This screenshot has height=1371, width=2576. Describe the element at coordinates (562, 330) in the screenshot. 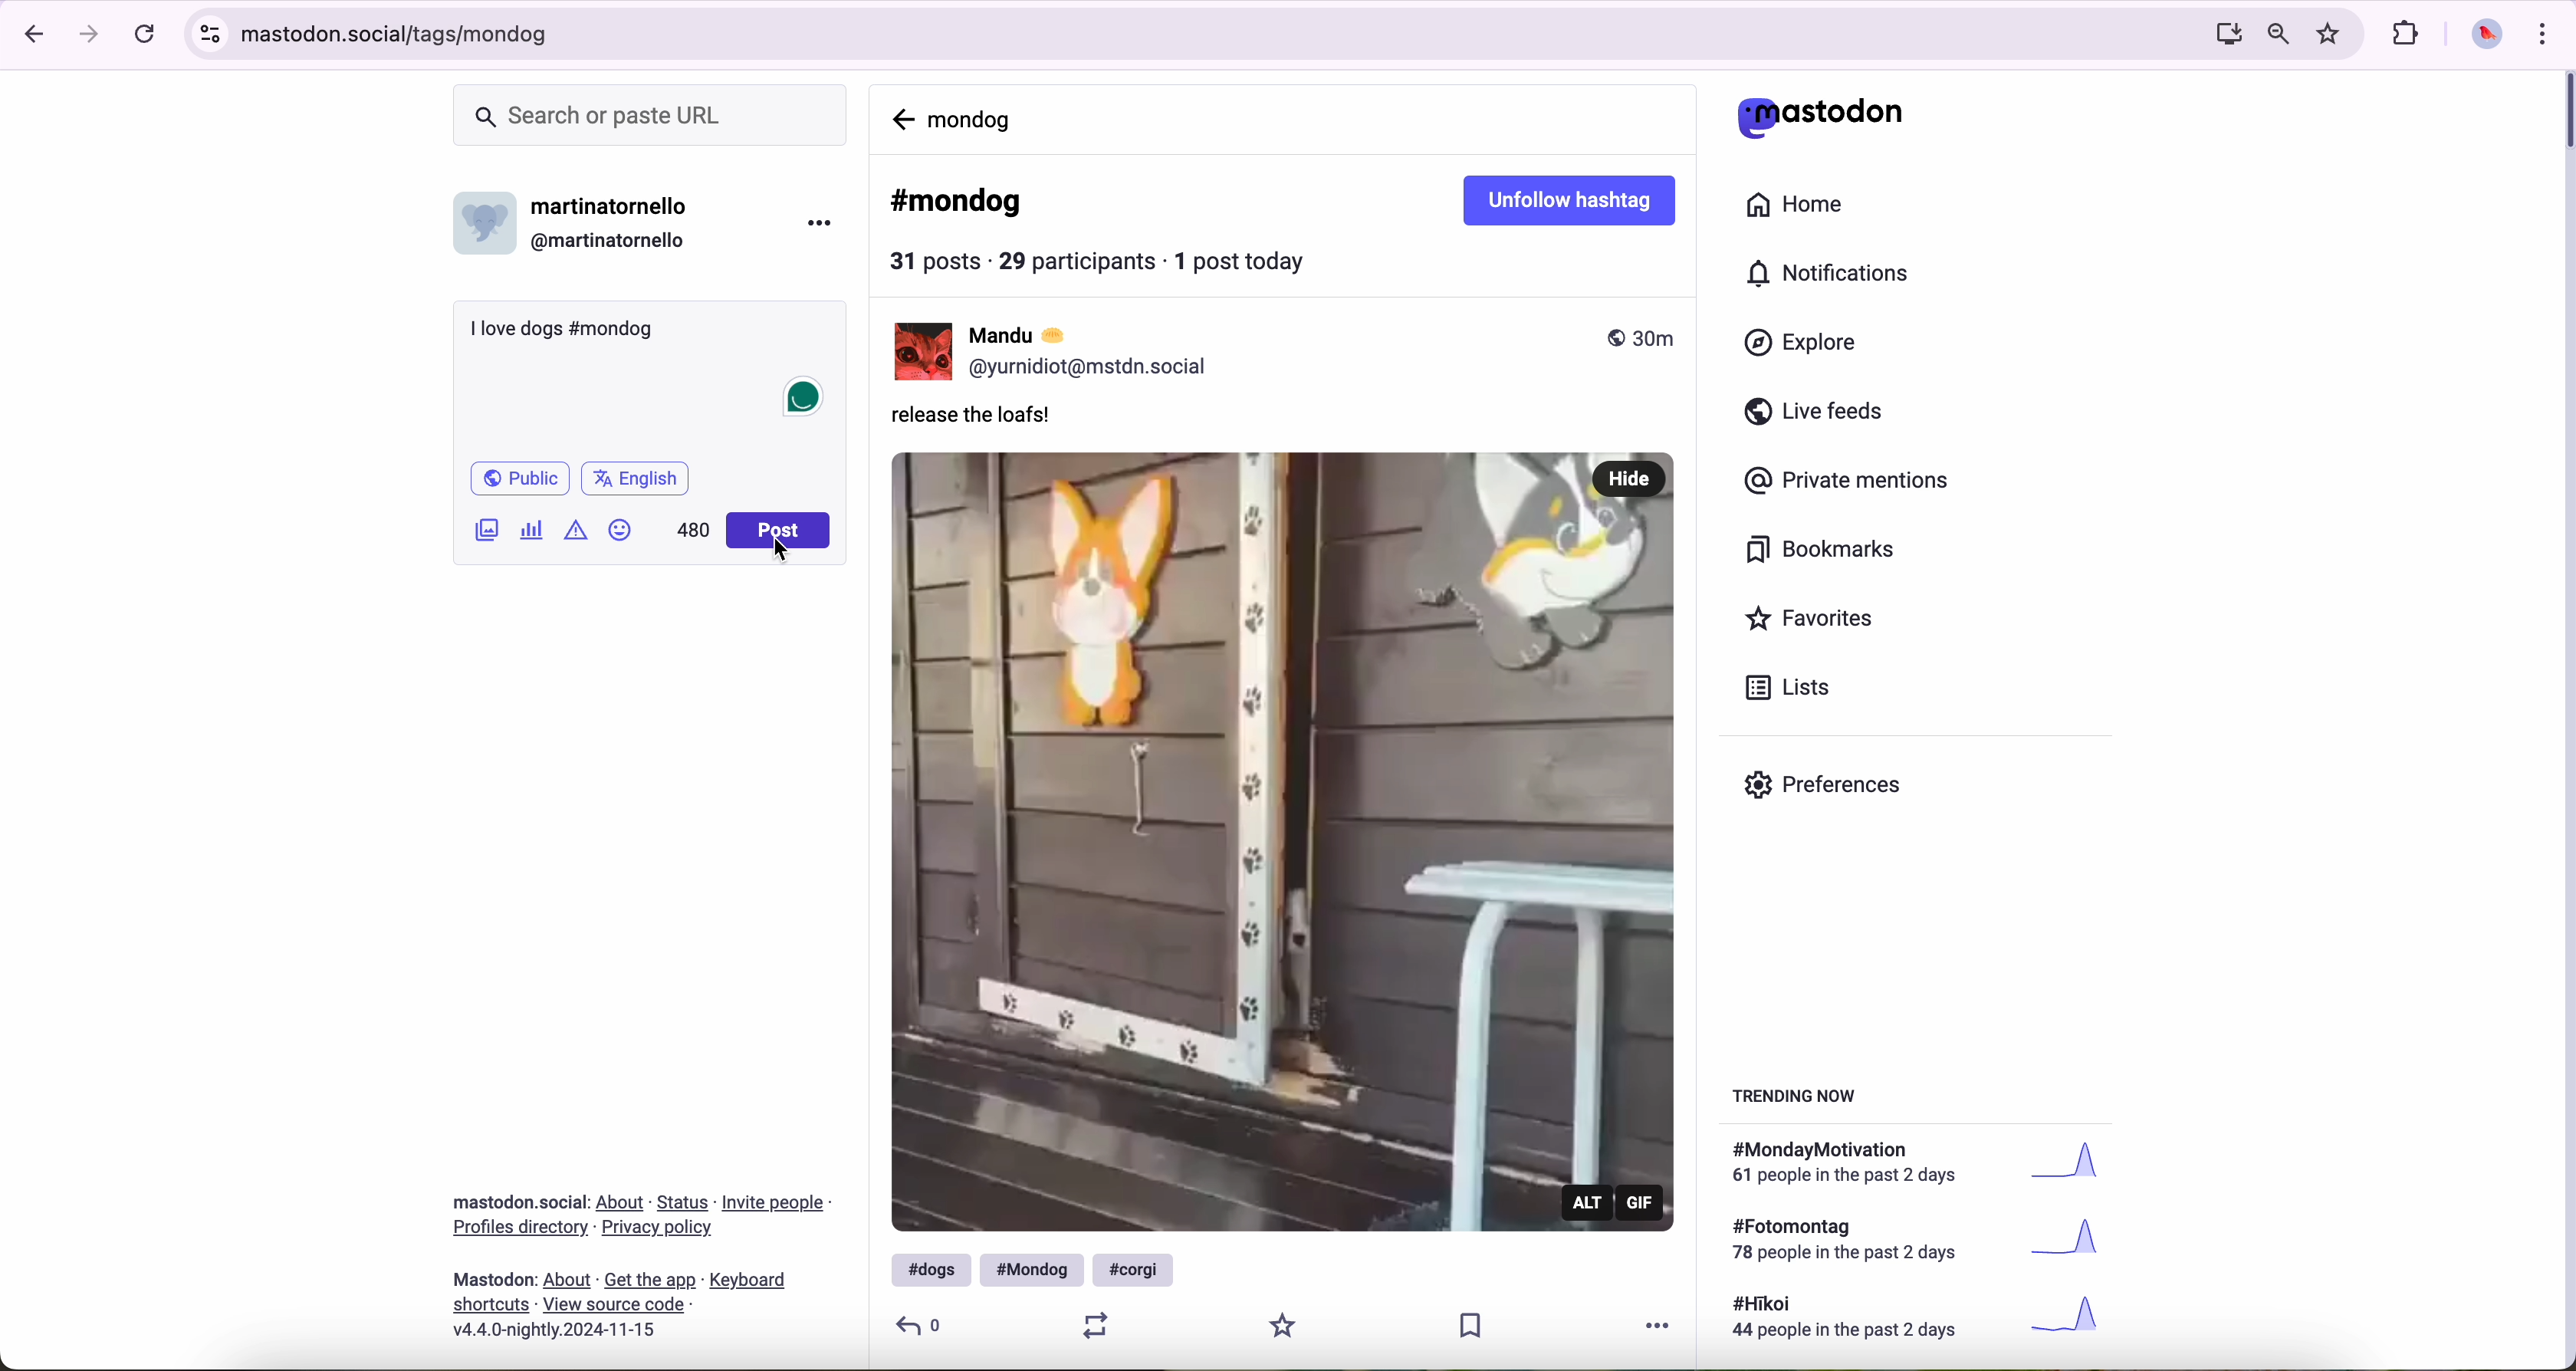

I see `I love dogs #mondog` at that location.